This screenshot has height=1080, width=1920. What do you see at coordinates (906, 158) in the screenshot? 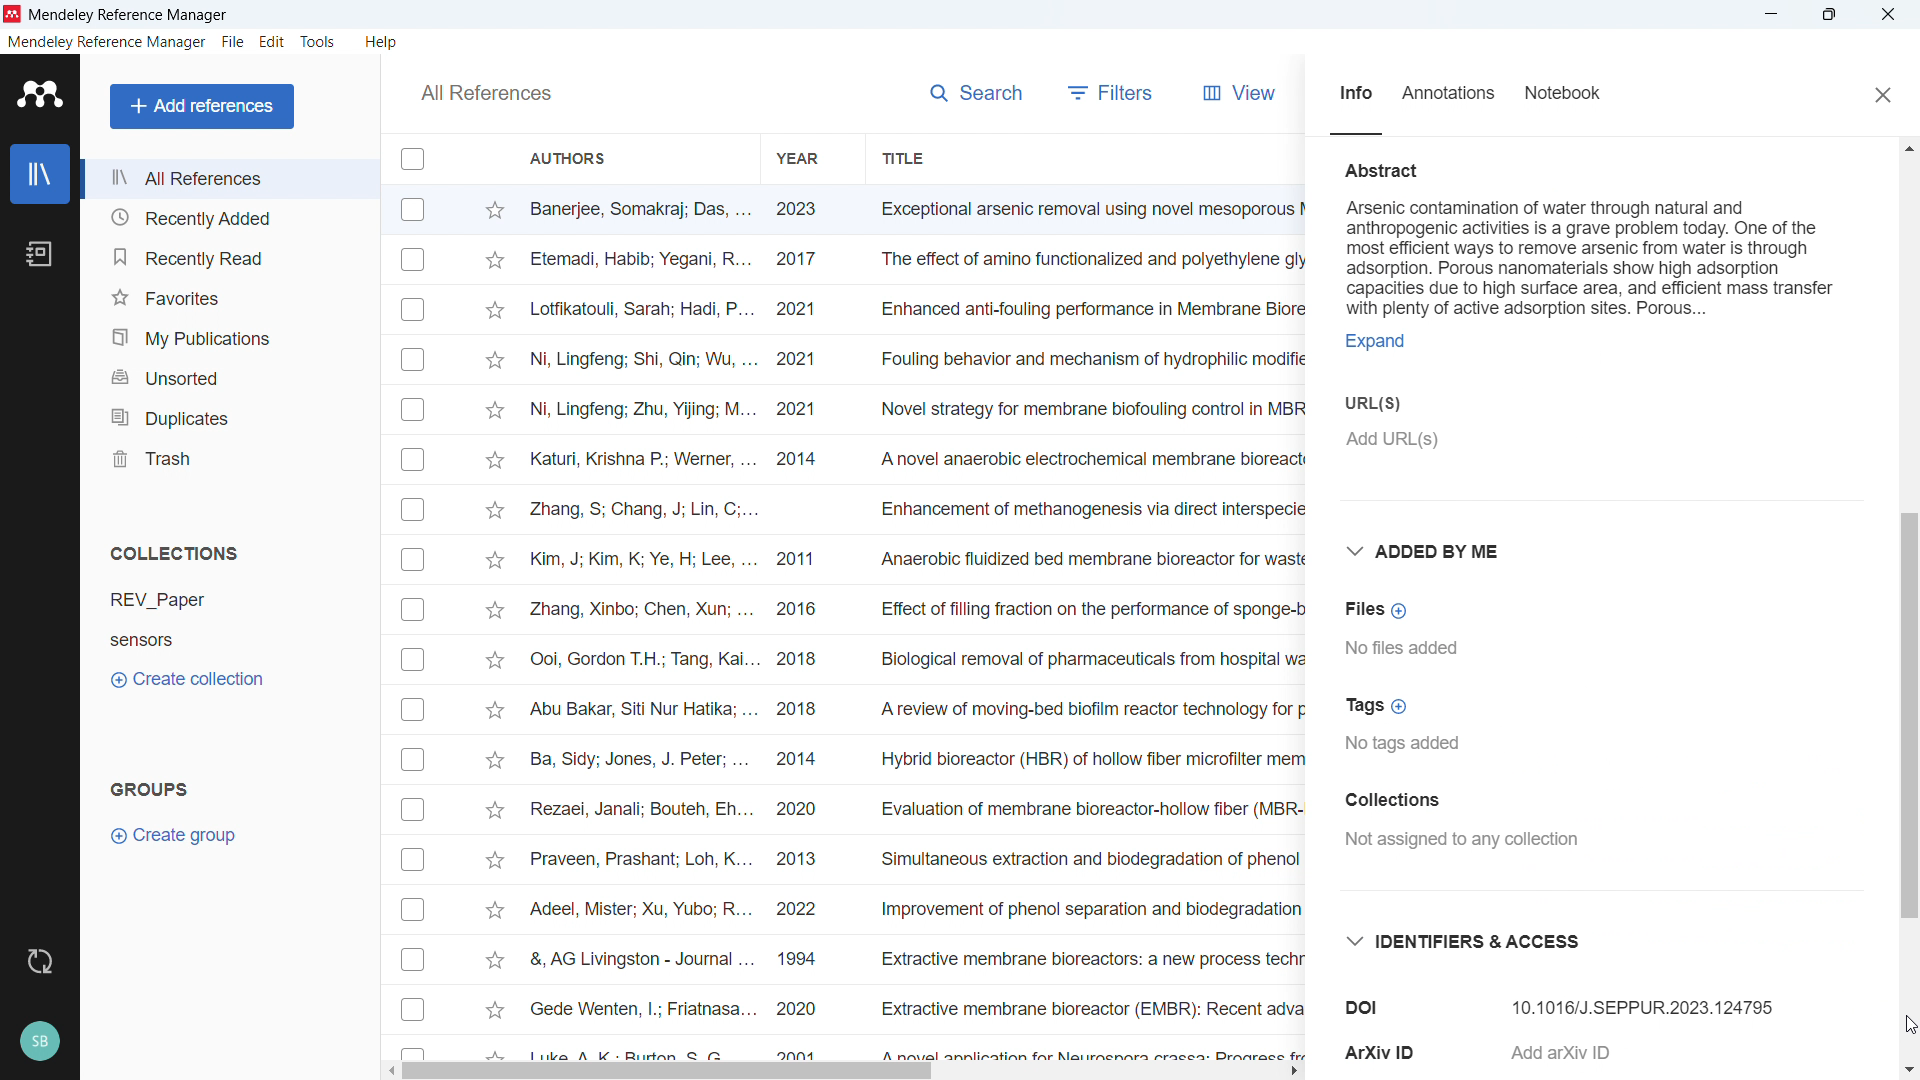
I see `Sort by title ` at bounding box center [906, 158].